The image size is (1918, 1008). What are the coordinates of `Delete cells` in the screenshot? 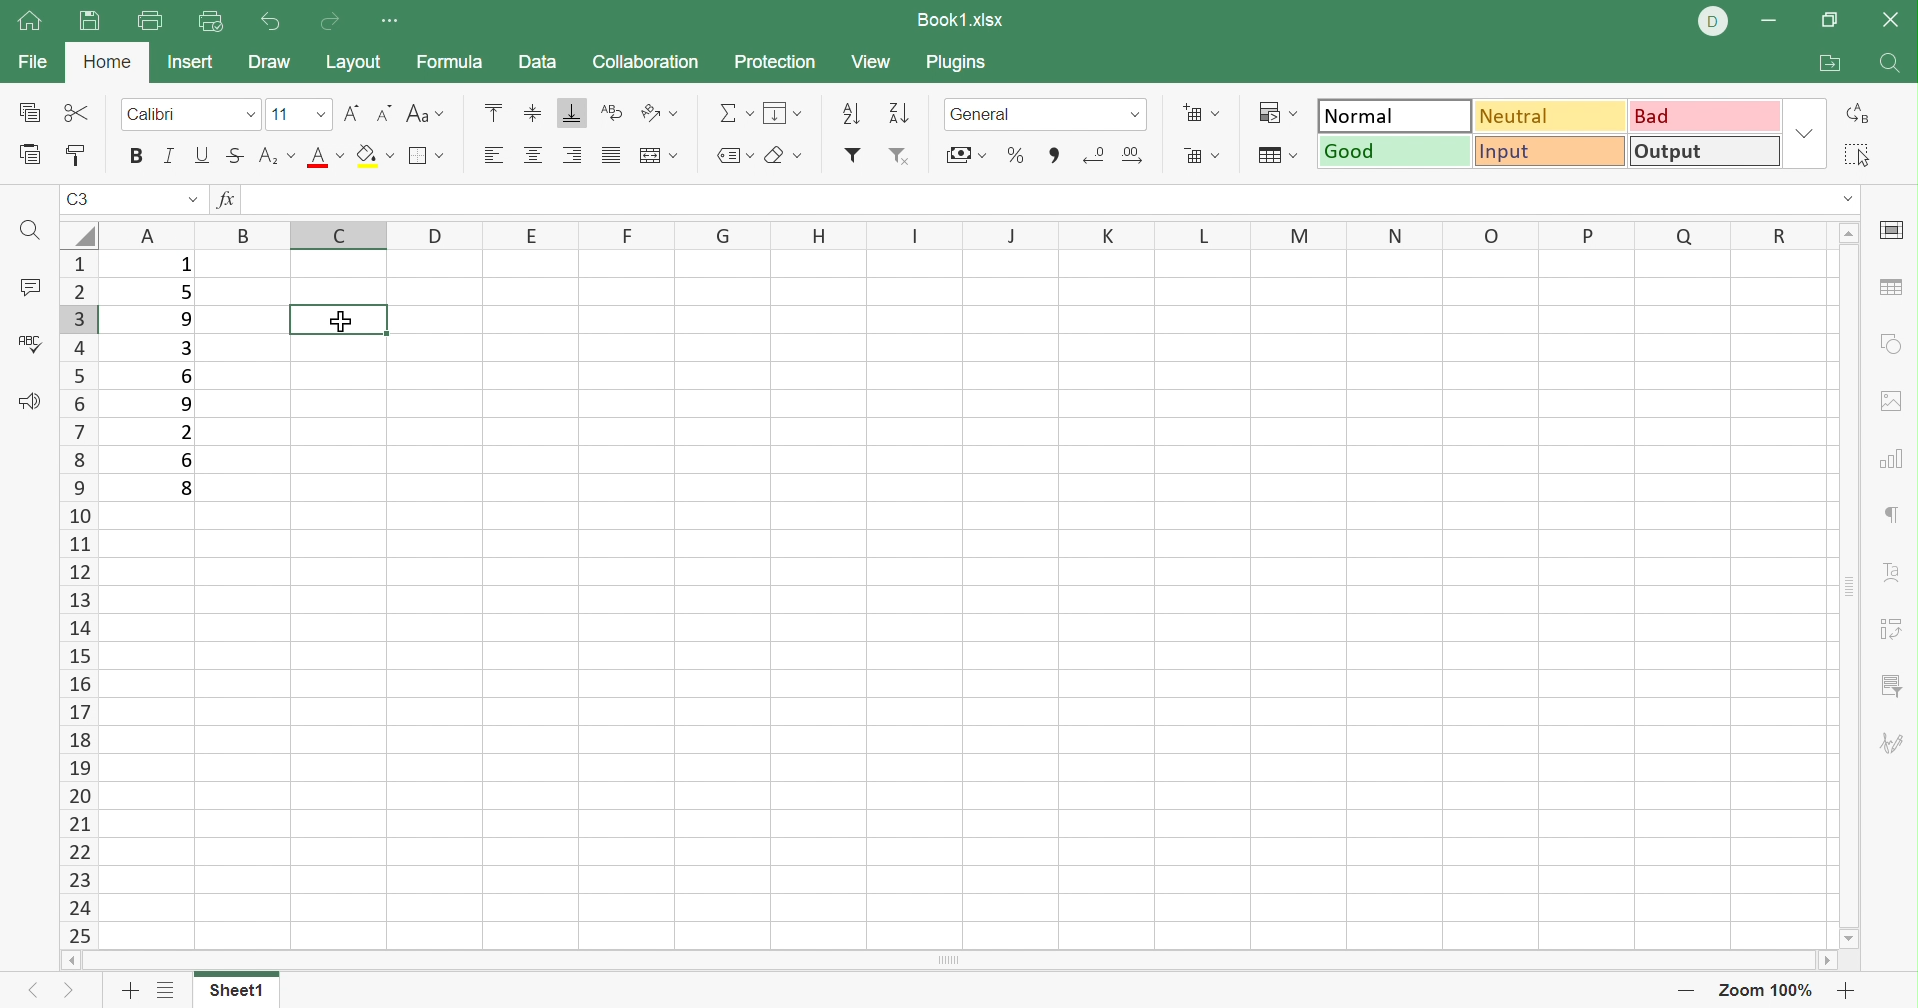 It's located at (1202, 156).